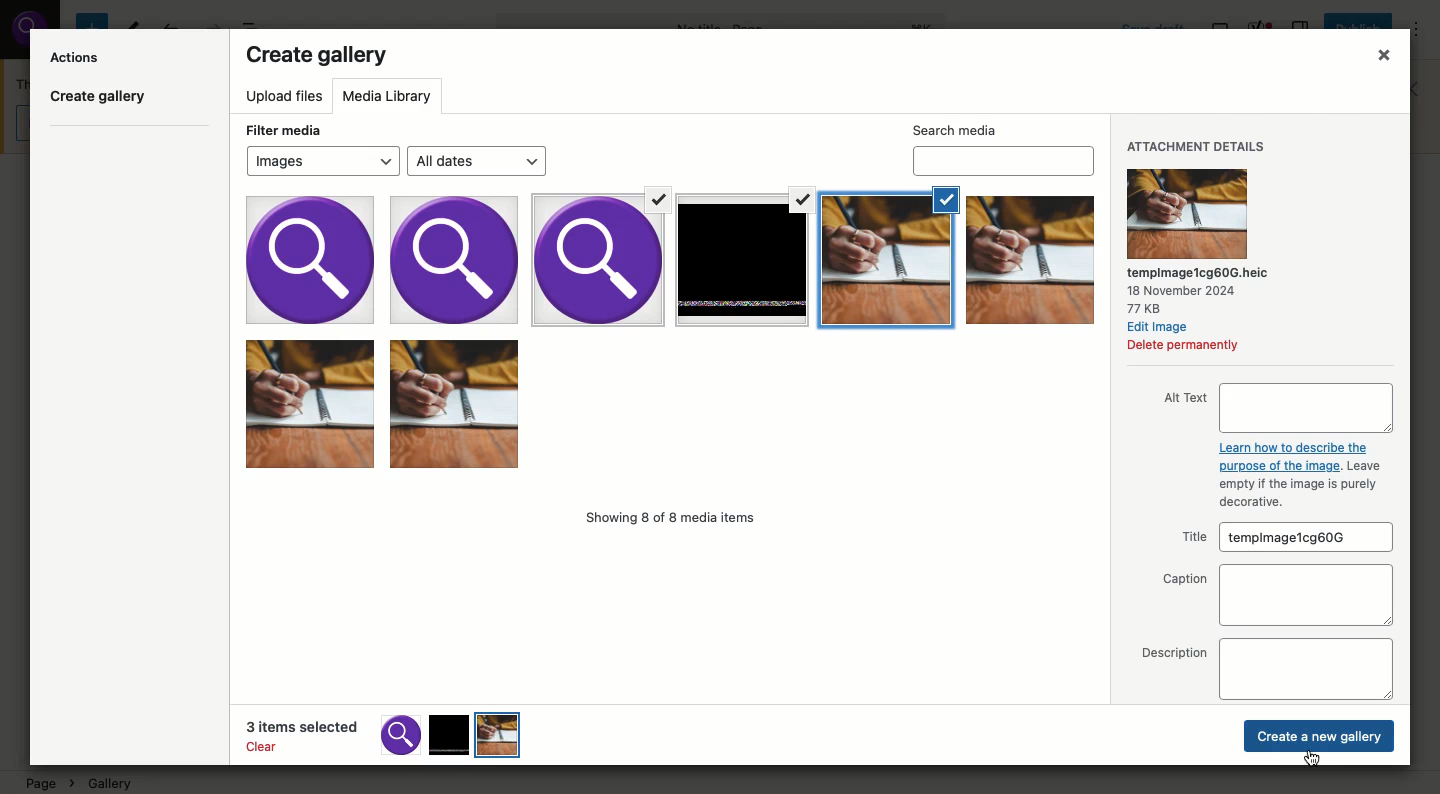 The height and width of the screenshot is (794, 1440). What do you see at coordinates (322, 160) in the screenshot?
I see `Images` at bounding box center [322, 160].